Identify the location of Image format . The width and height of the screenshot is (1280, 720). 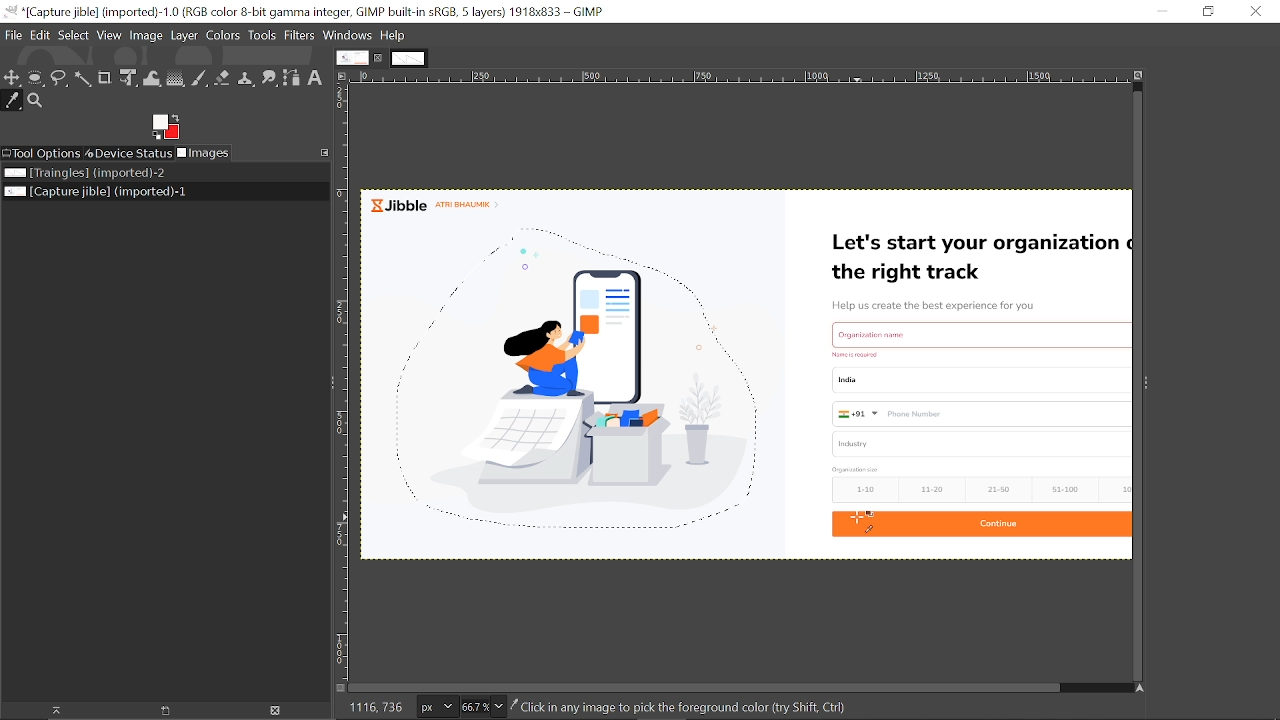
(438, 707).